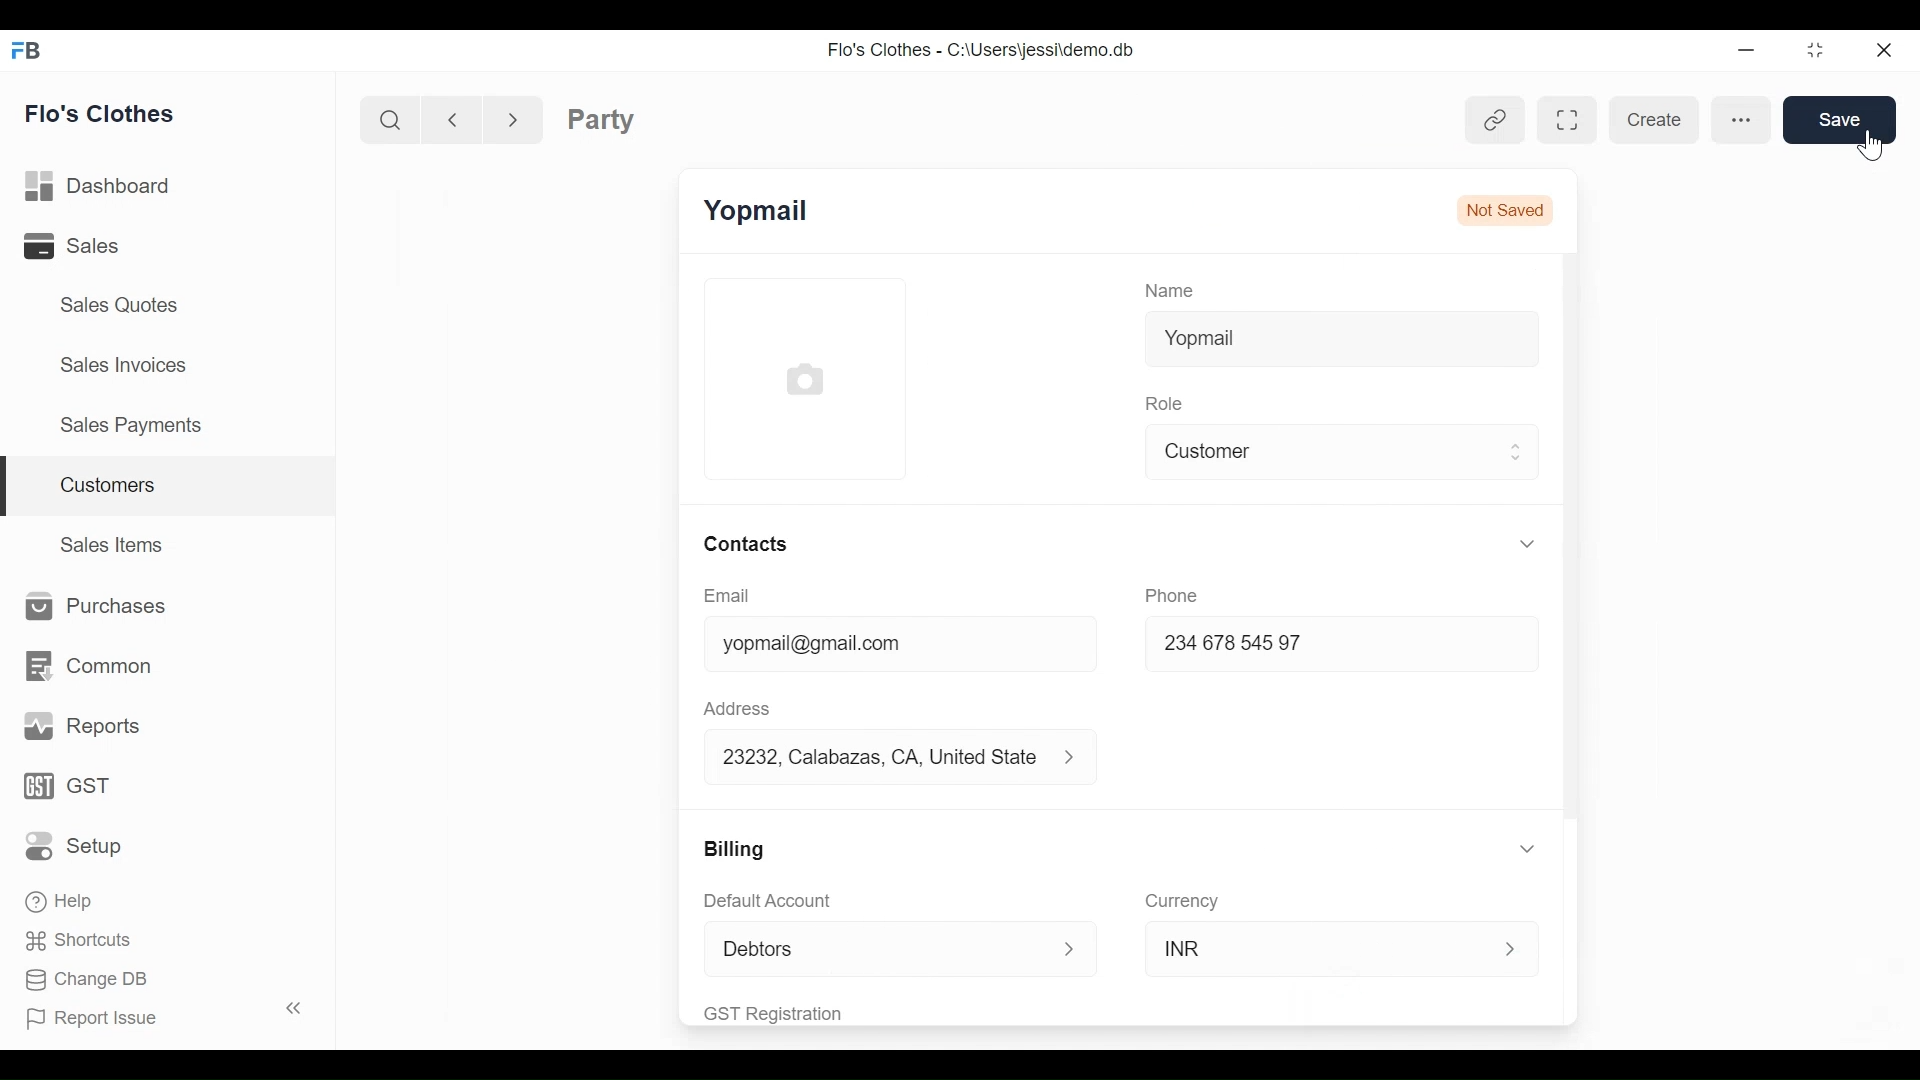 Image resolution: width=1920 pixels, height=1080 pixels. What do you see at coordinates (1500, 116) in the screenshot?
I see `View linked entries` at bounding box center [1500, 116].